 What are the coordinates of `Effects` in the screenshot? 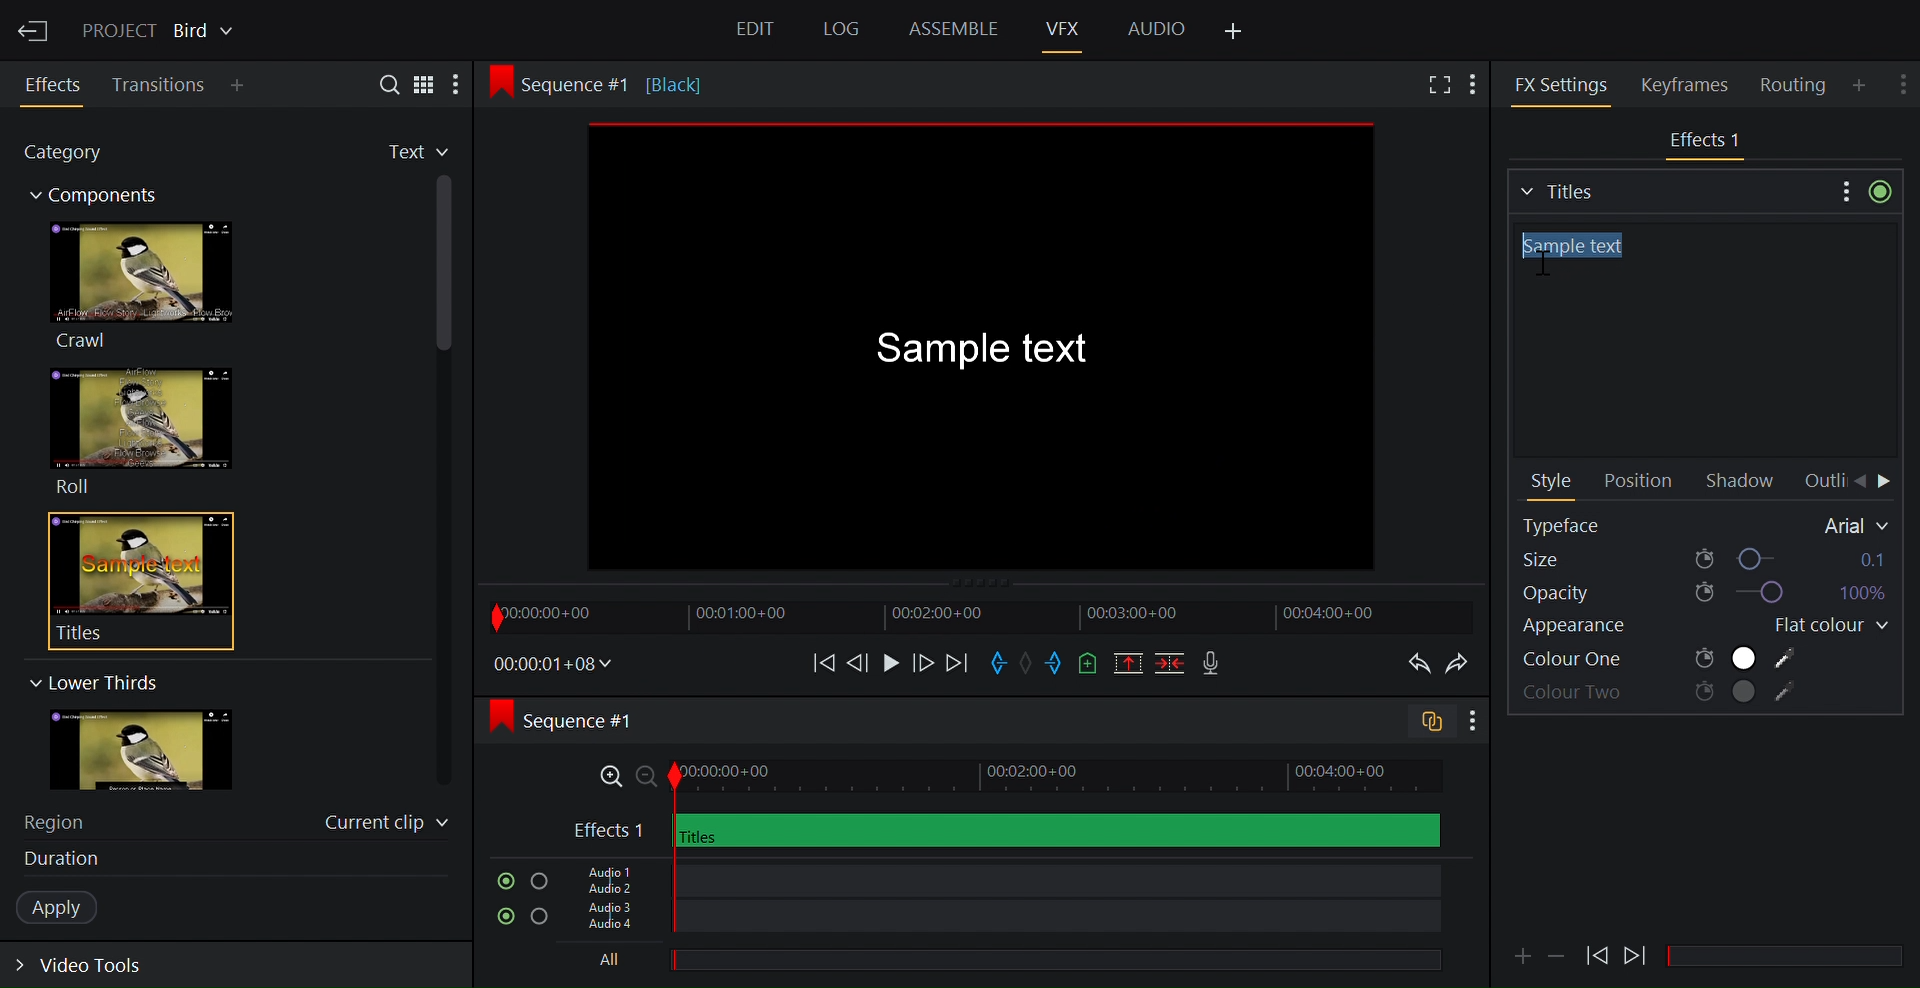 It's located at (56, 85).